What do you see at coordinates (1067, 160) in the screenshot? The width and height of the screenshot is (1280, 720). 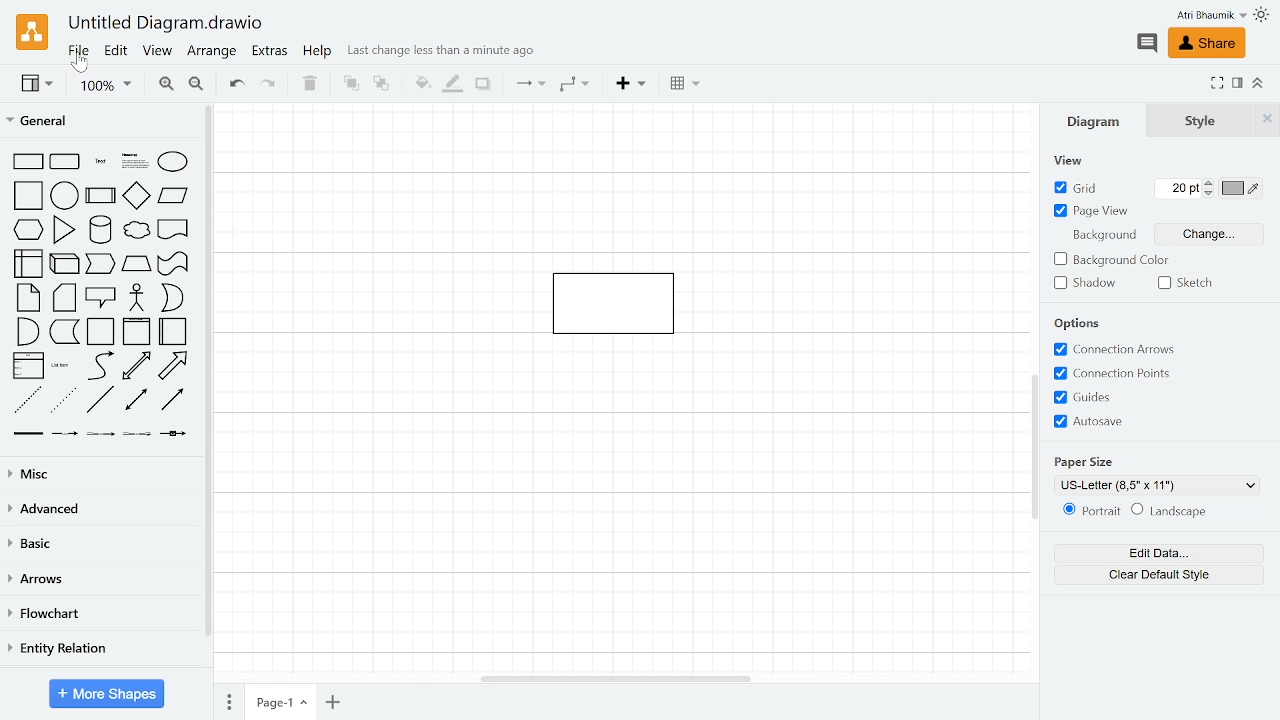 I see `view` at bounding box center [1067, 160].